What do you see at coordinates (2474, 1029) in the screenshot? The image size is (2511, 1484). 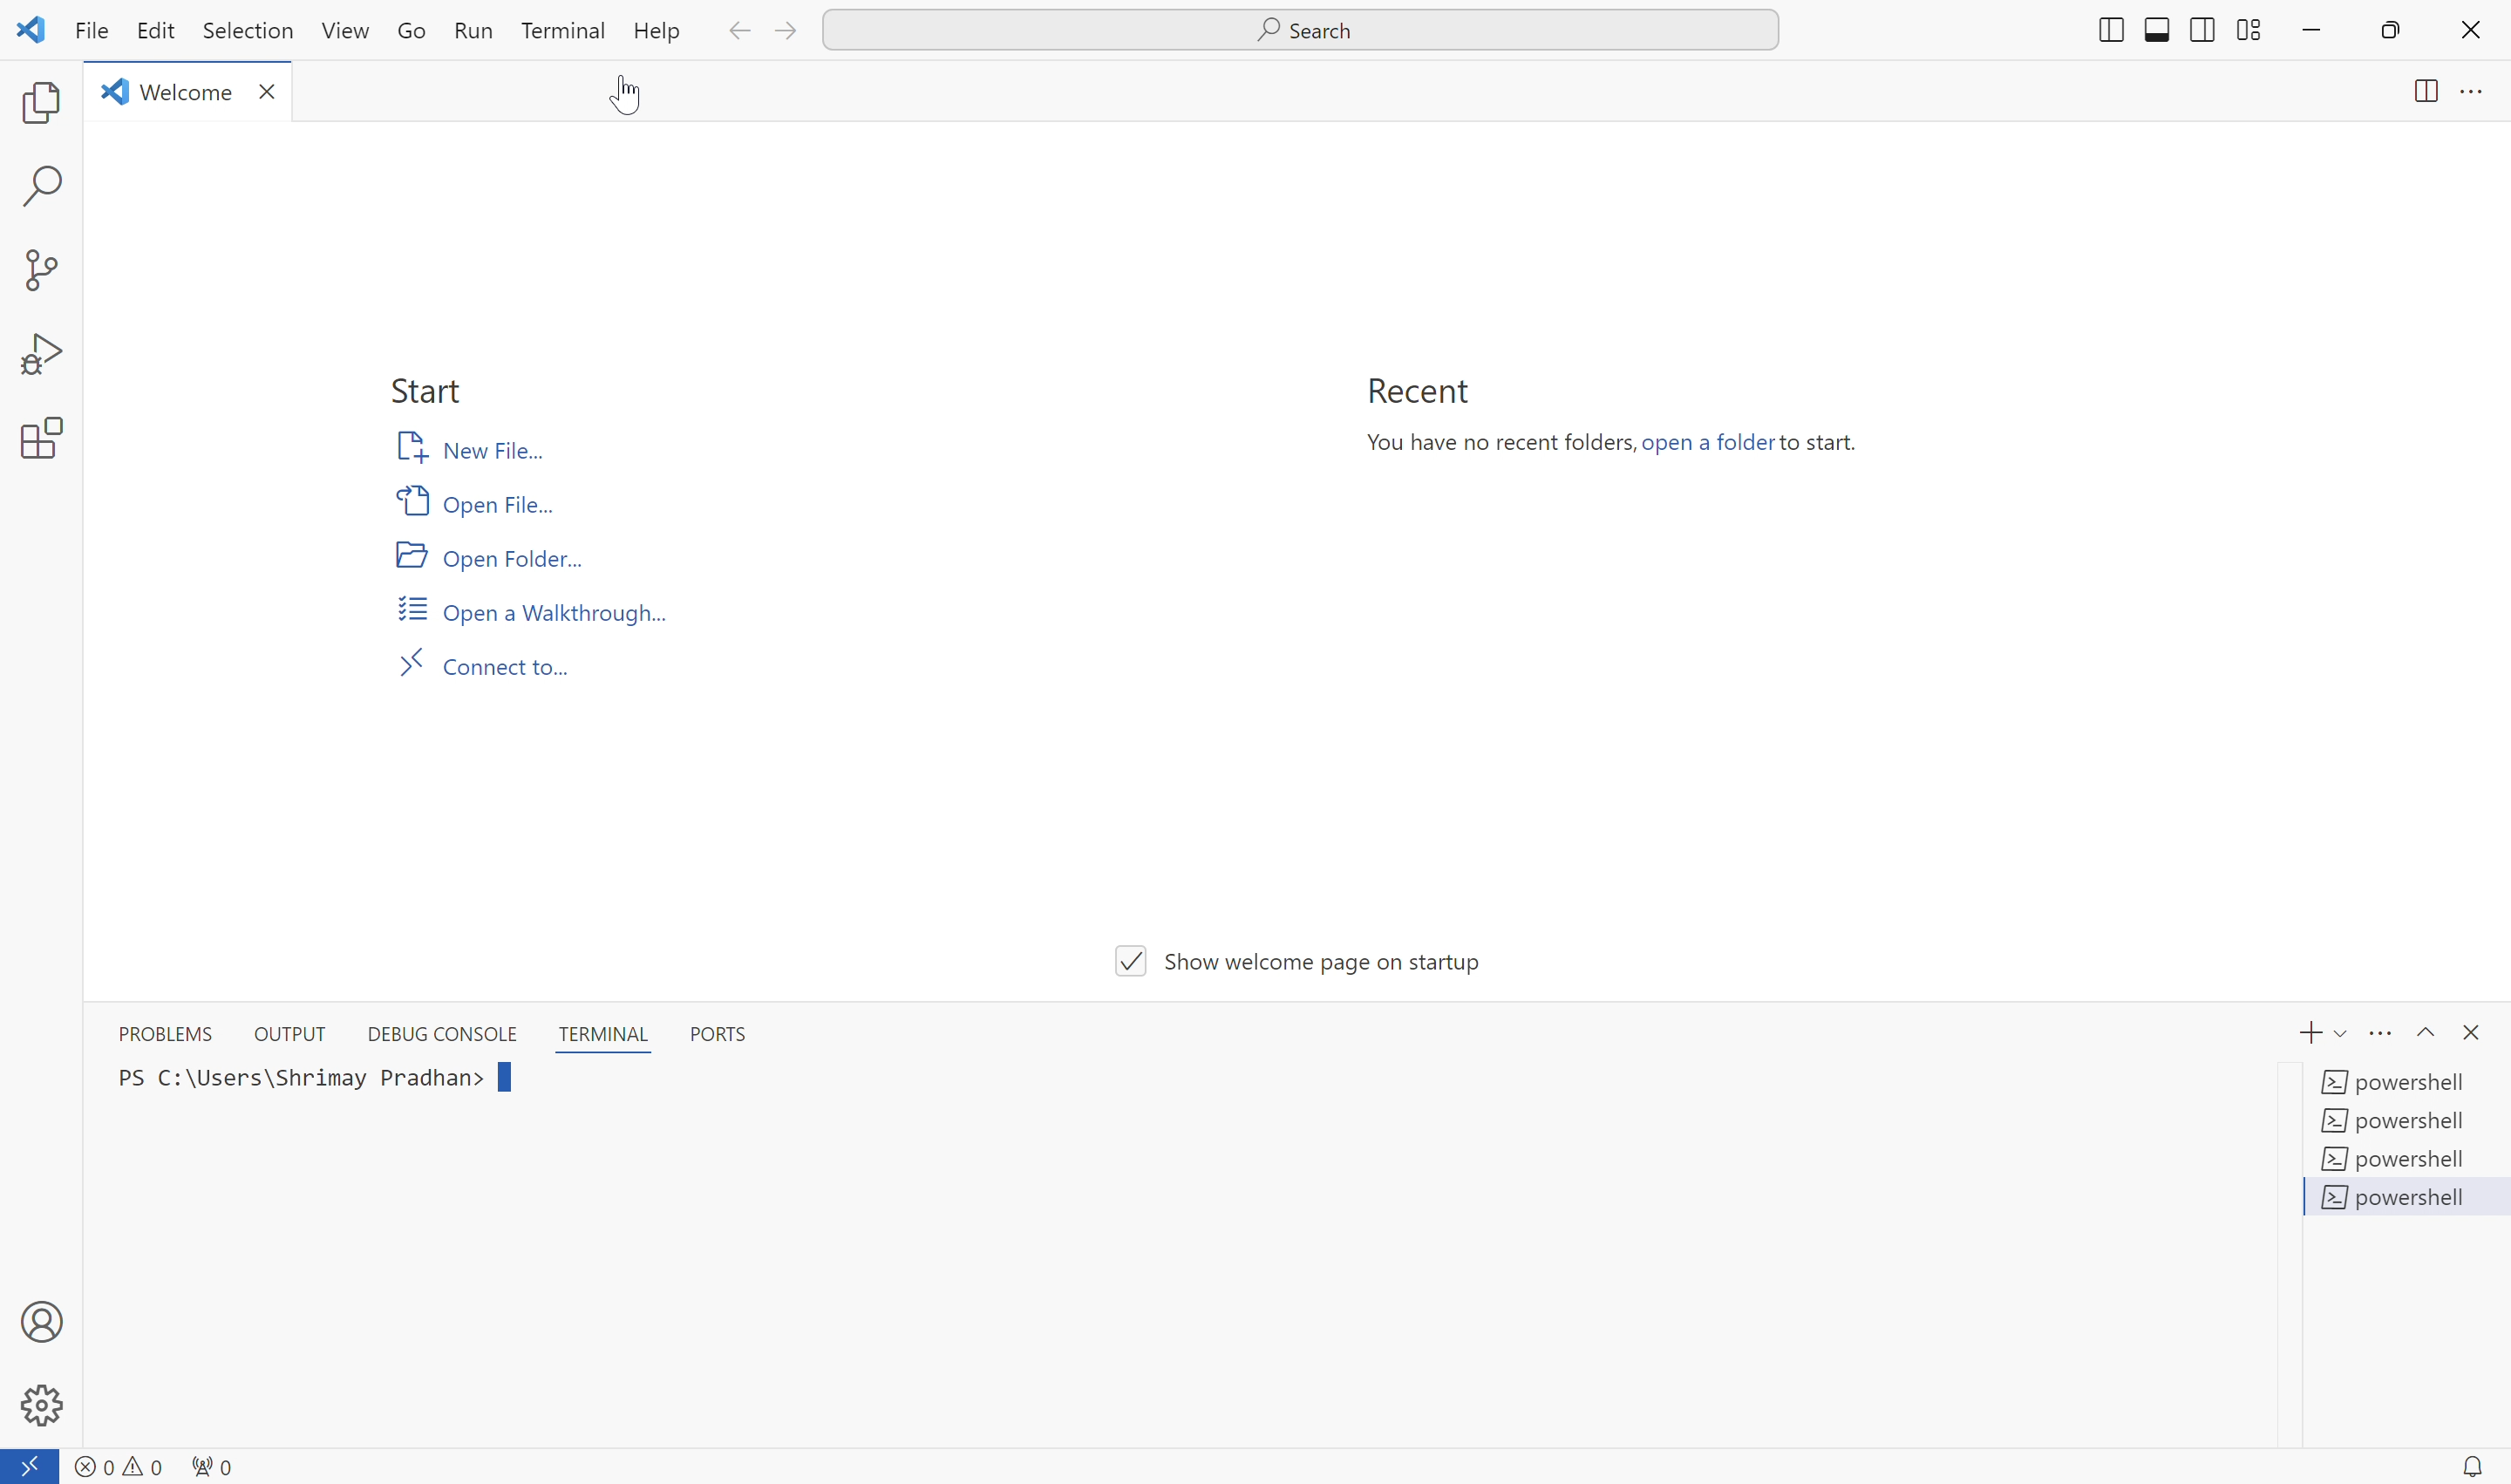 I see `close` at bounding box center [2474, 1029].